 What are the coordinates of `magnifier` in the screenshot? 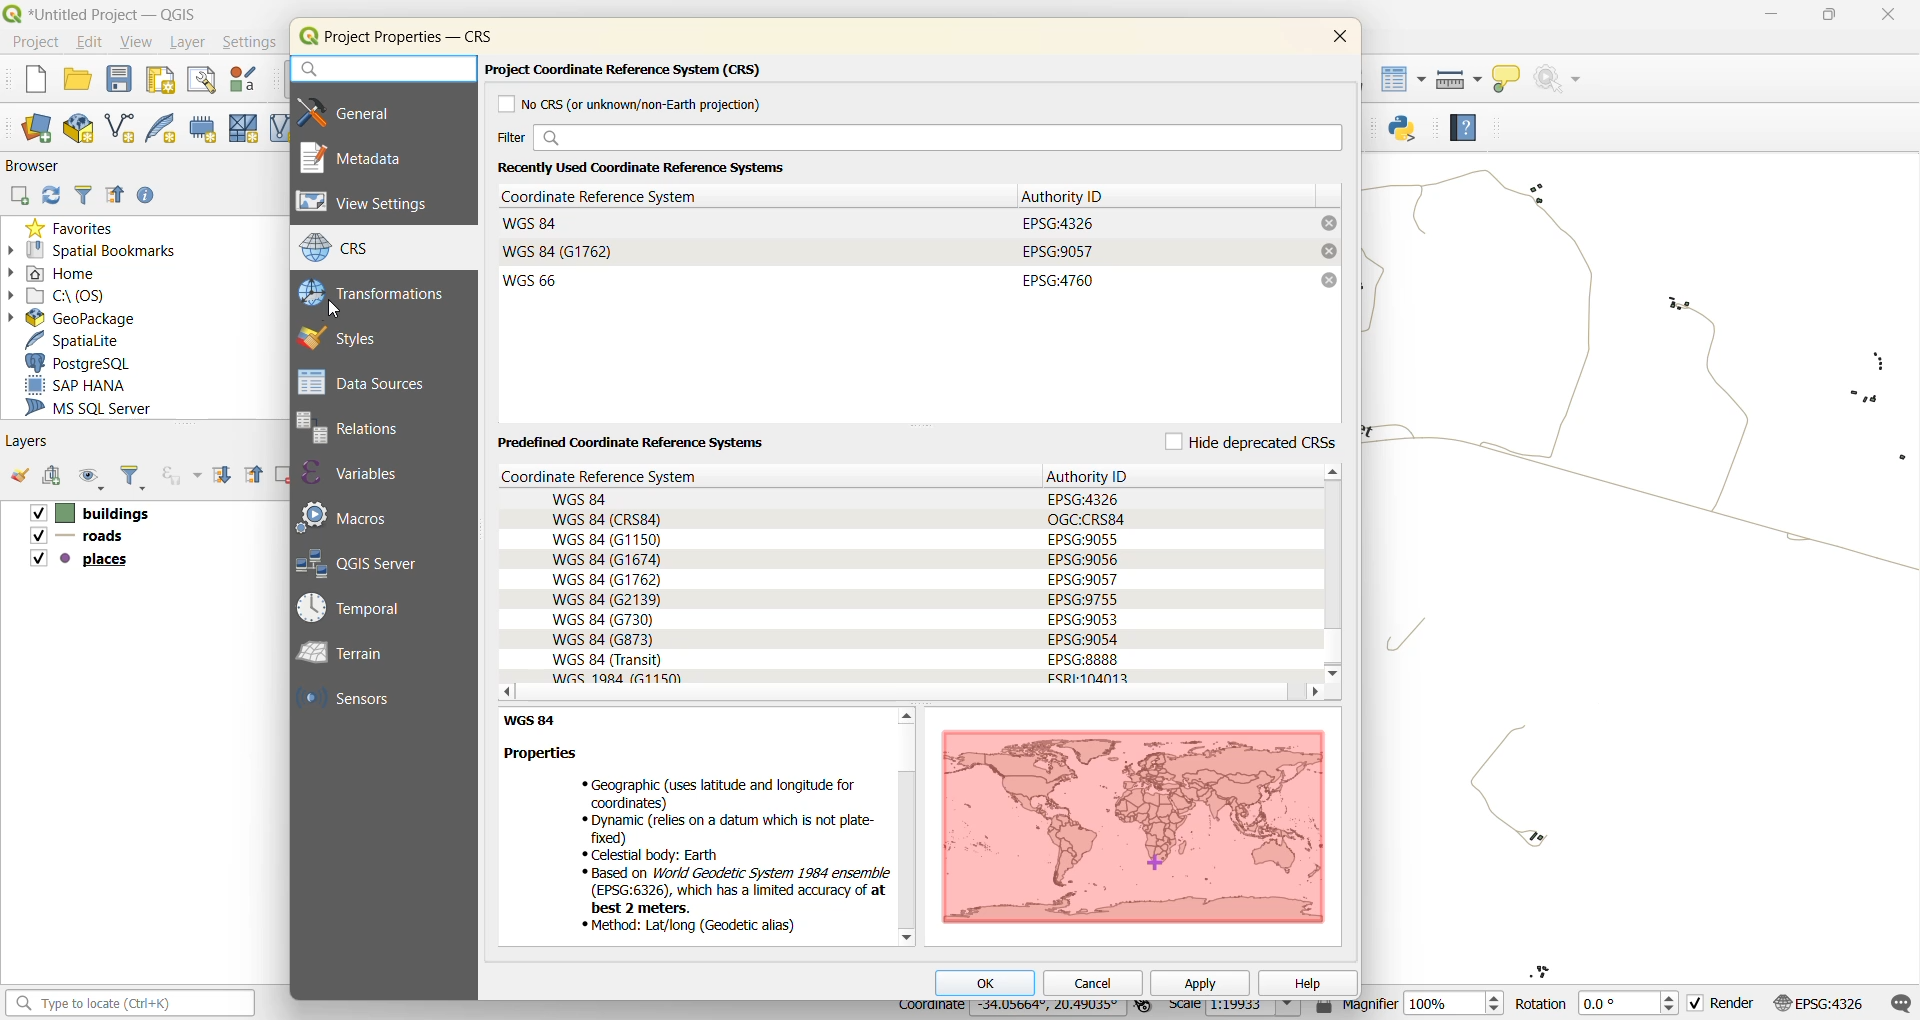 It's located at (1409, 1005).